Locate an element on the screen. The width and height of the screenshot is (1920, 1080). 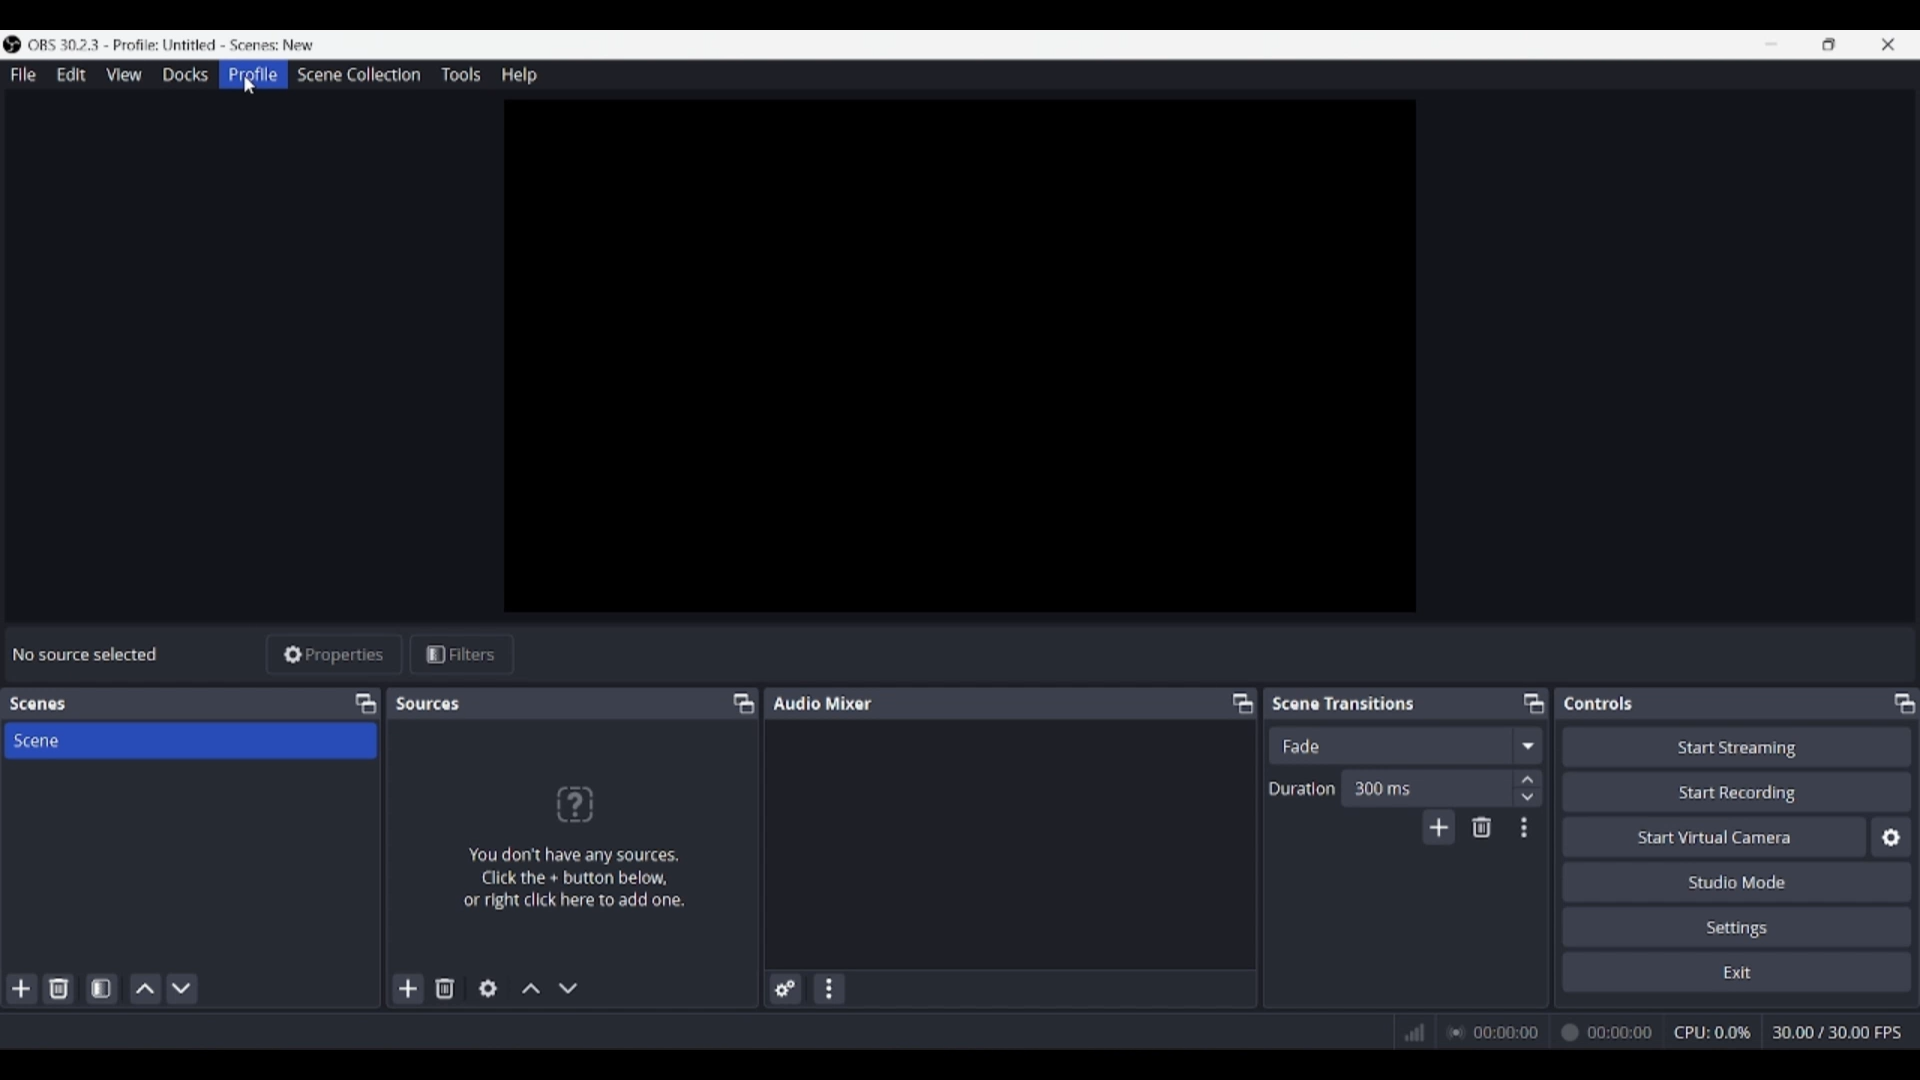
Open scene filters is located at coordinates (101, 988).